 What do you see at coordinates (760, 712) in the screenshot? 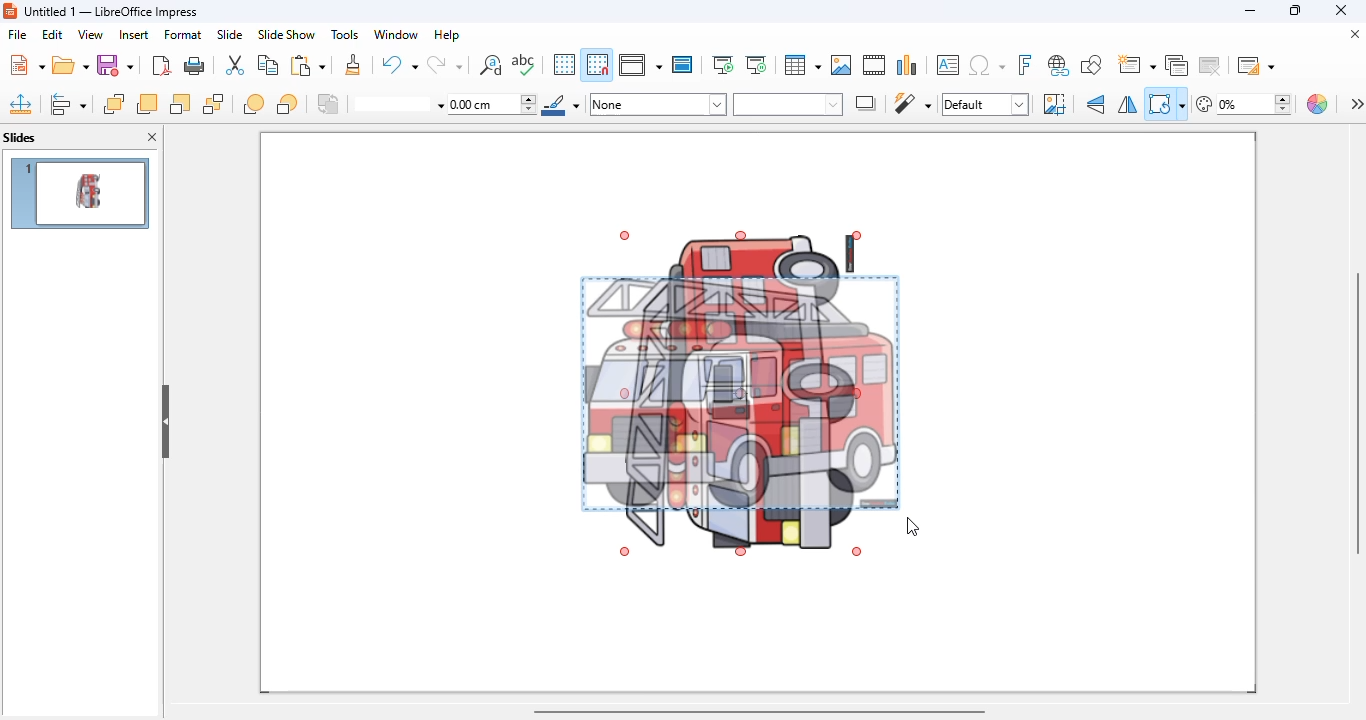
I see `horizontal scroll bar` at bounding box center [760, 712].